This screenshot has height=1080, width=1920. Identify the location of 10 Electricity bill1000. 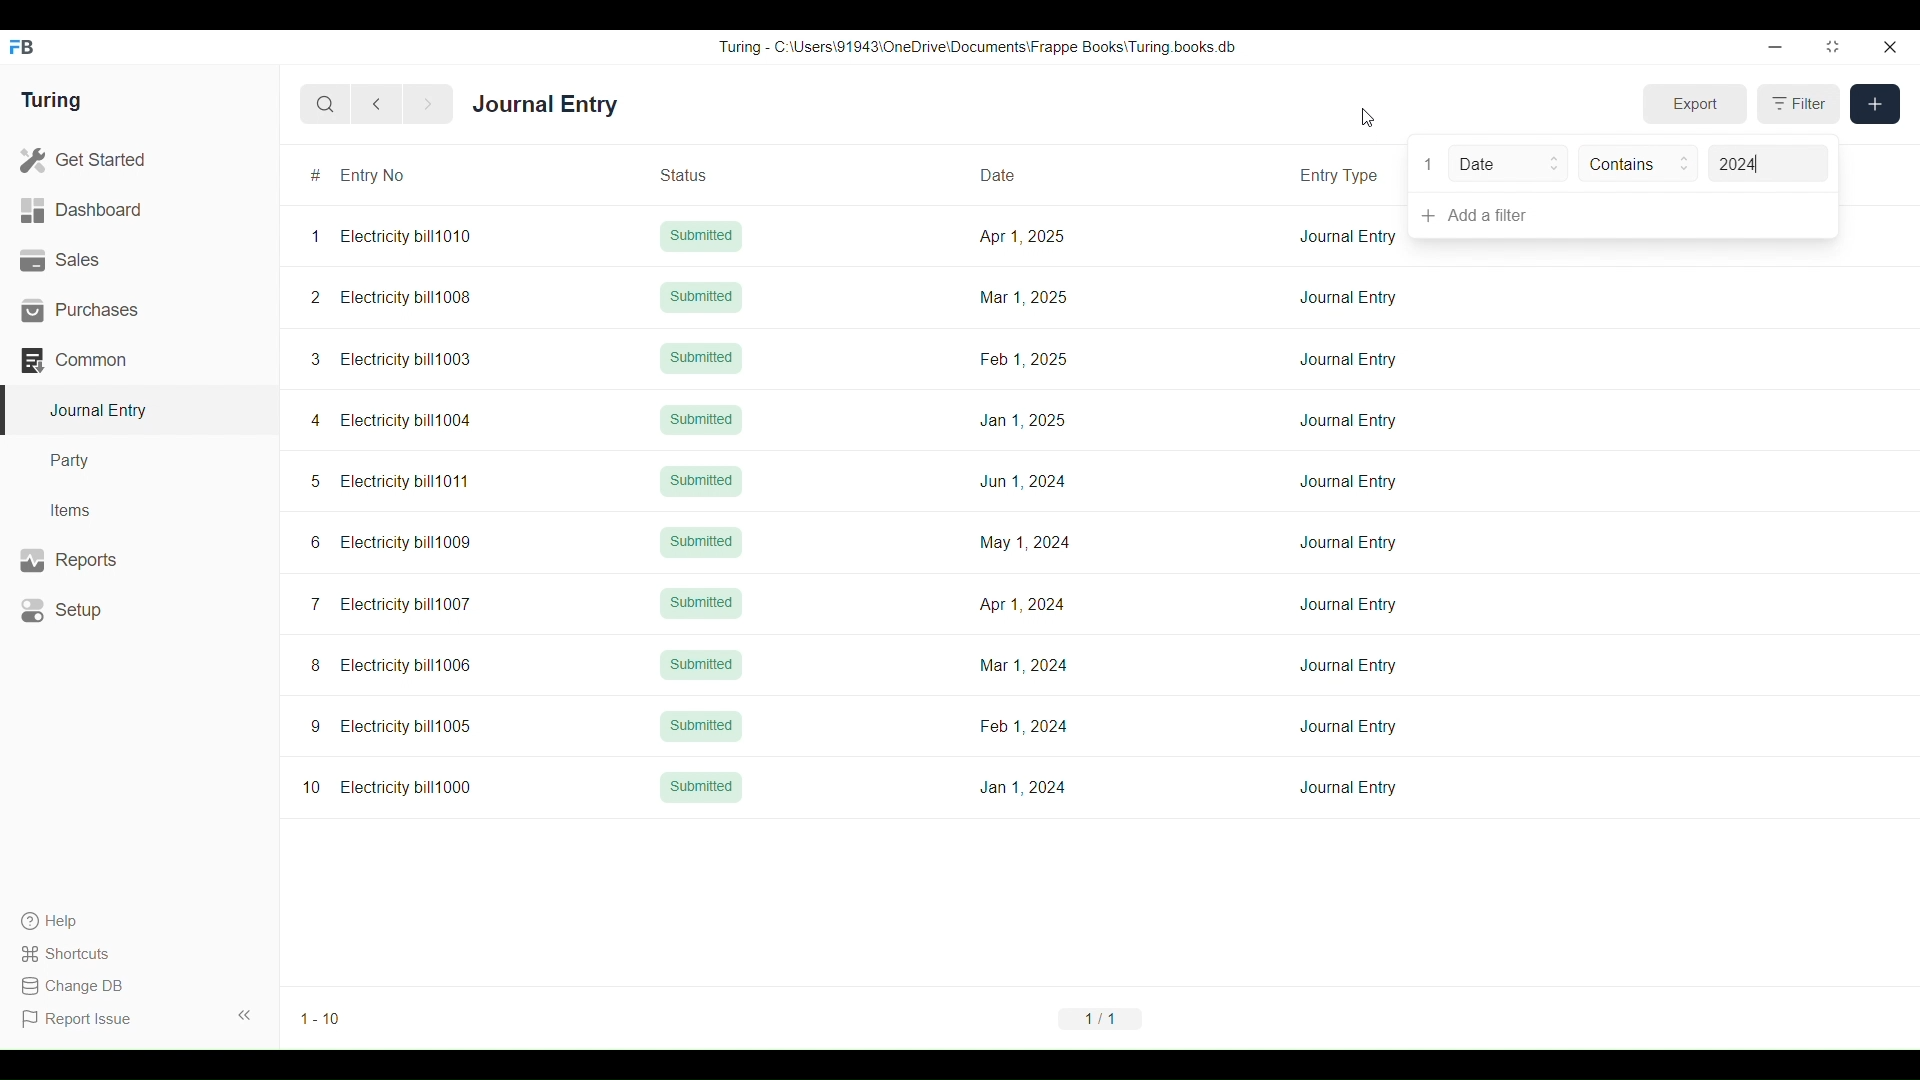
(388, 787).